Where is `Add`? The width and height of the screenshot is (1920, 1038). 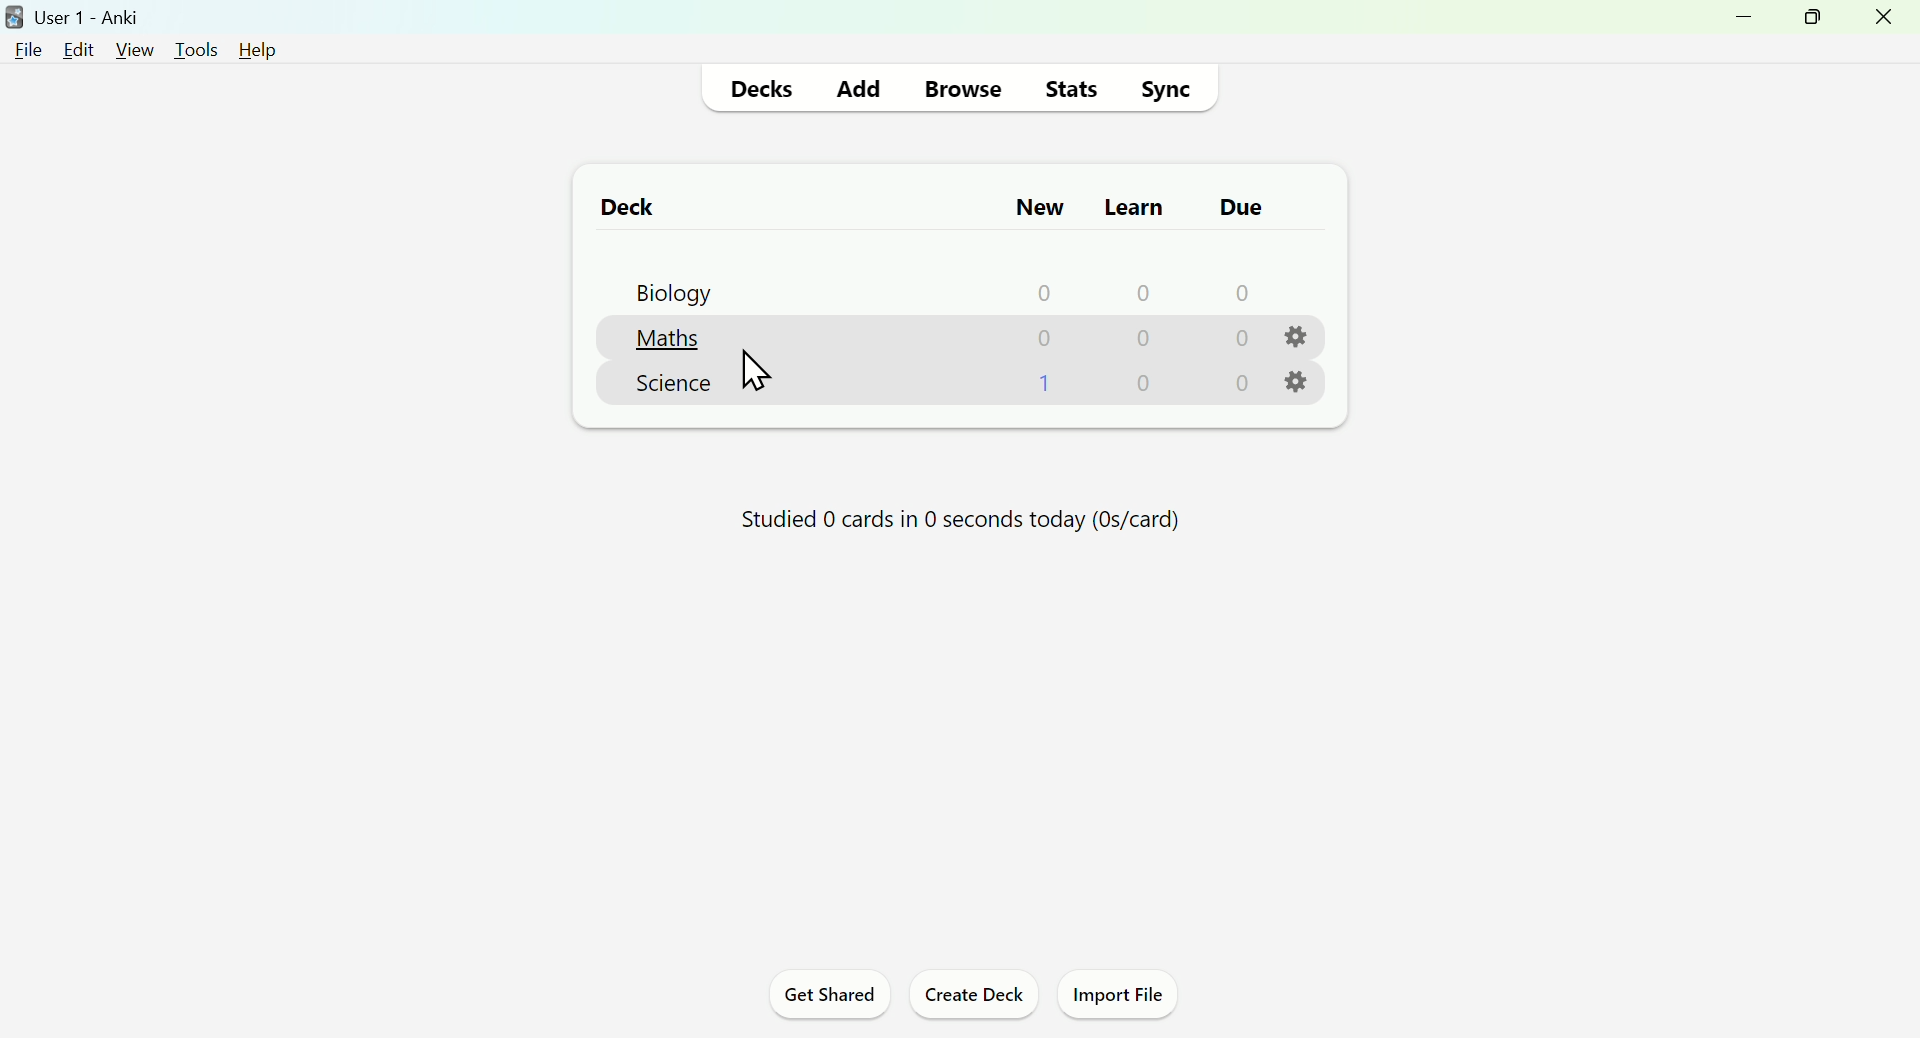 Add is located at coordinates (858, 88).